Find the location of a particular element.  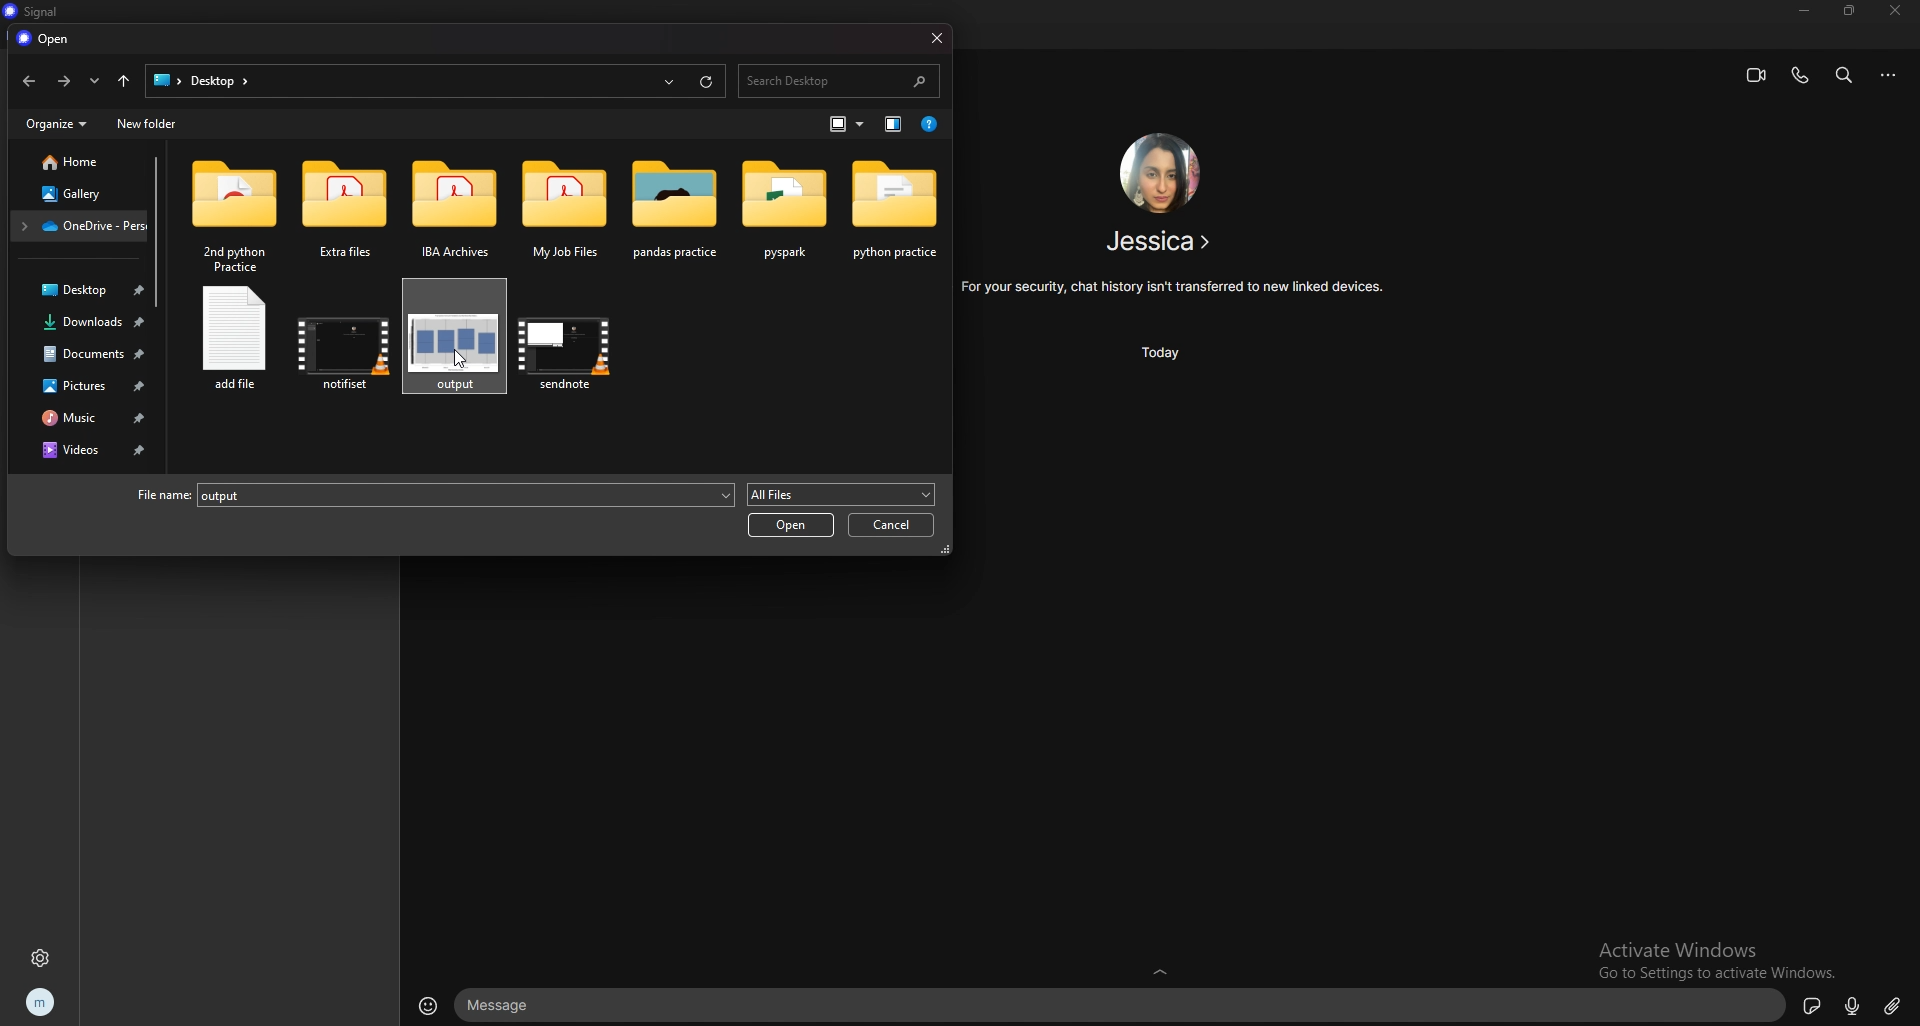

title is located at coordinates (32, 10).